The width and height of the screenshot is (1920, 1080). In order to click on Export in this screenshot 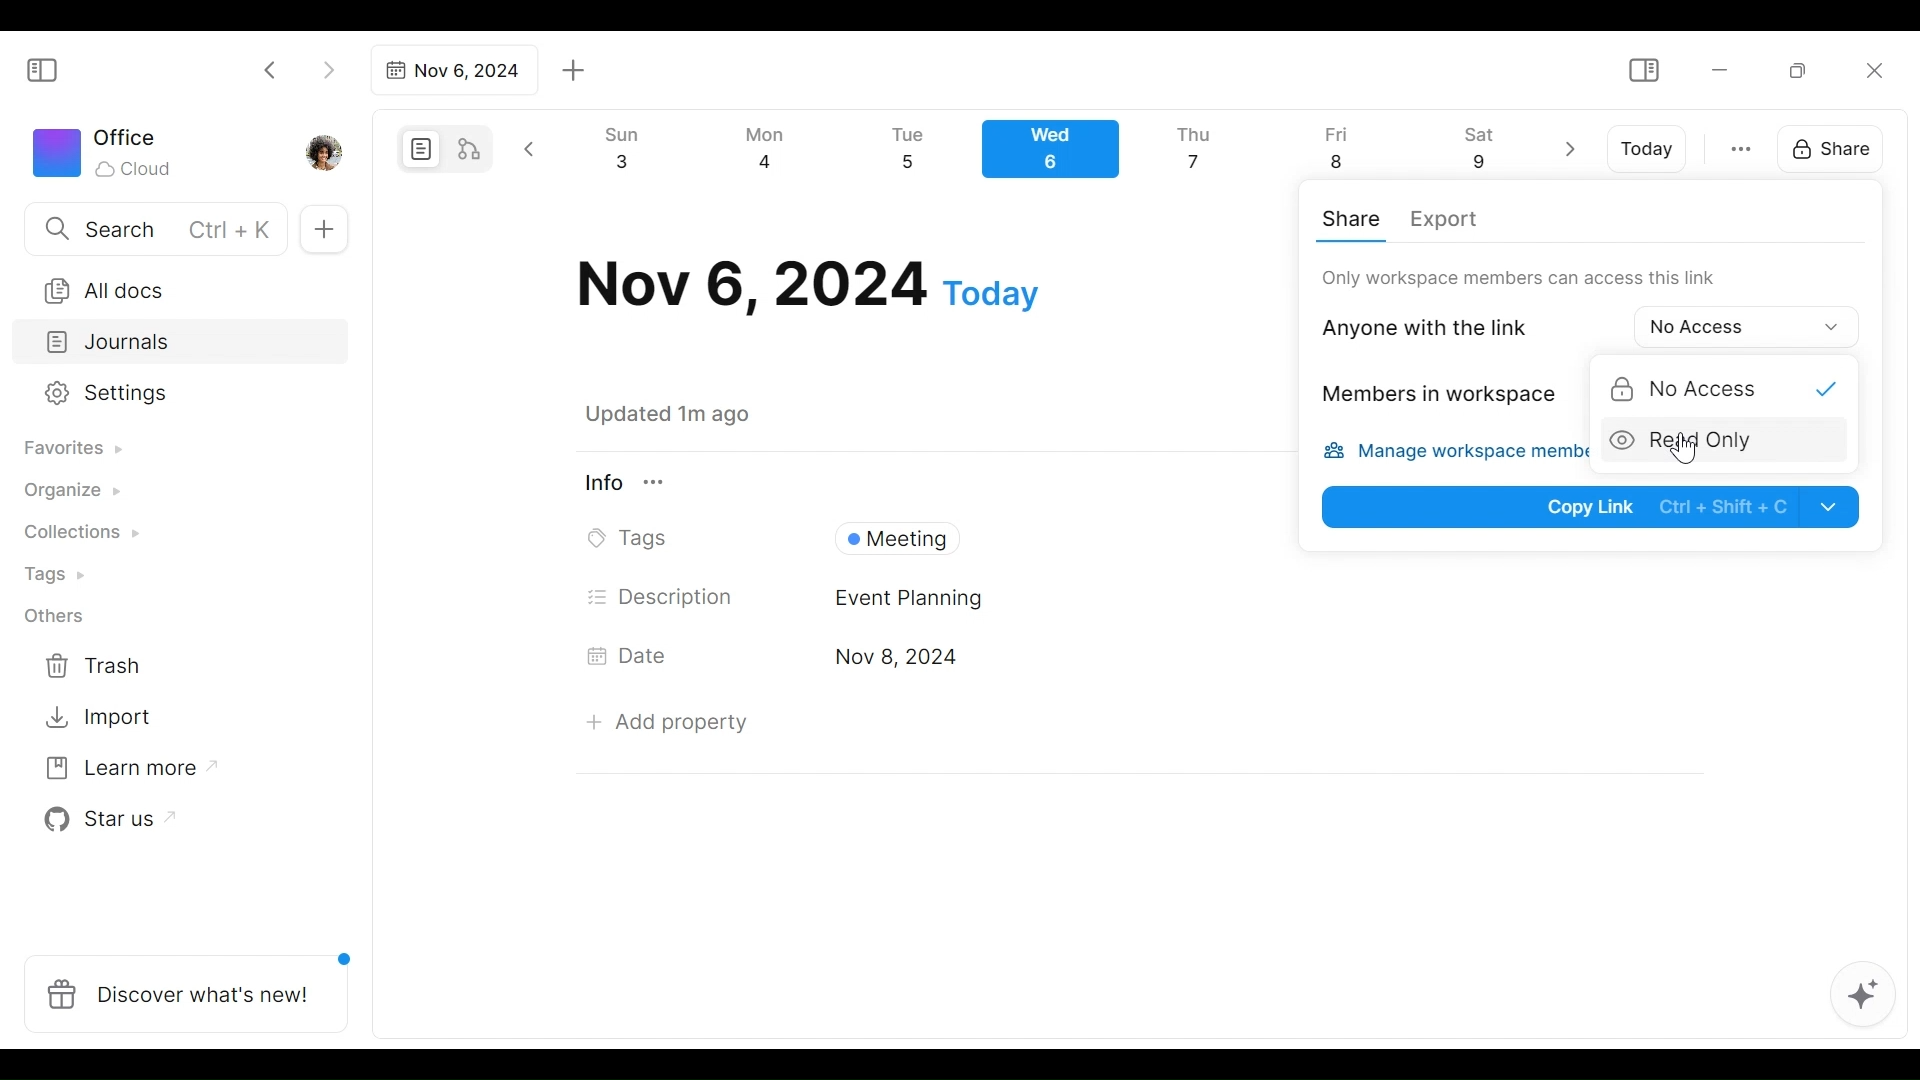, I will do `click(1442, 221)`.